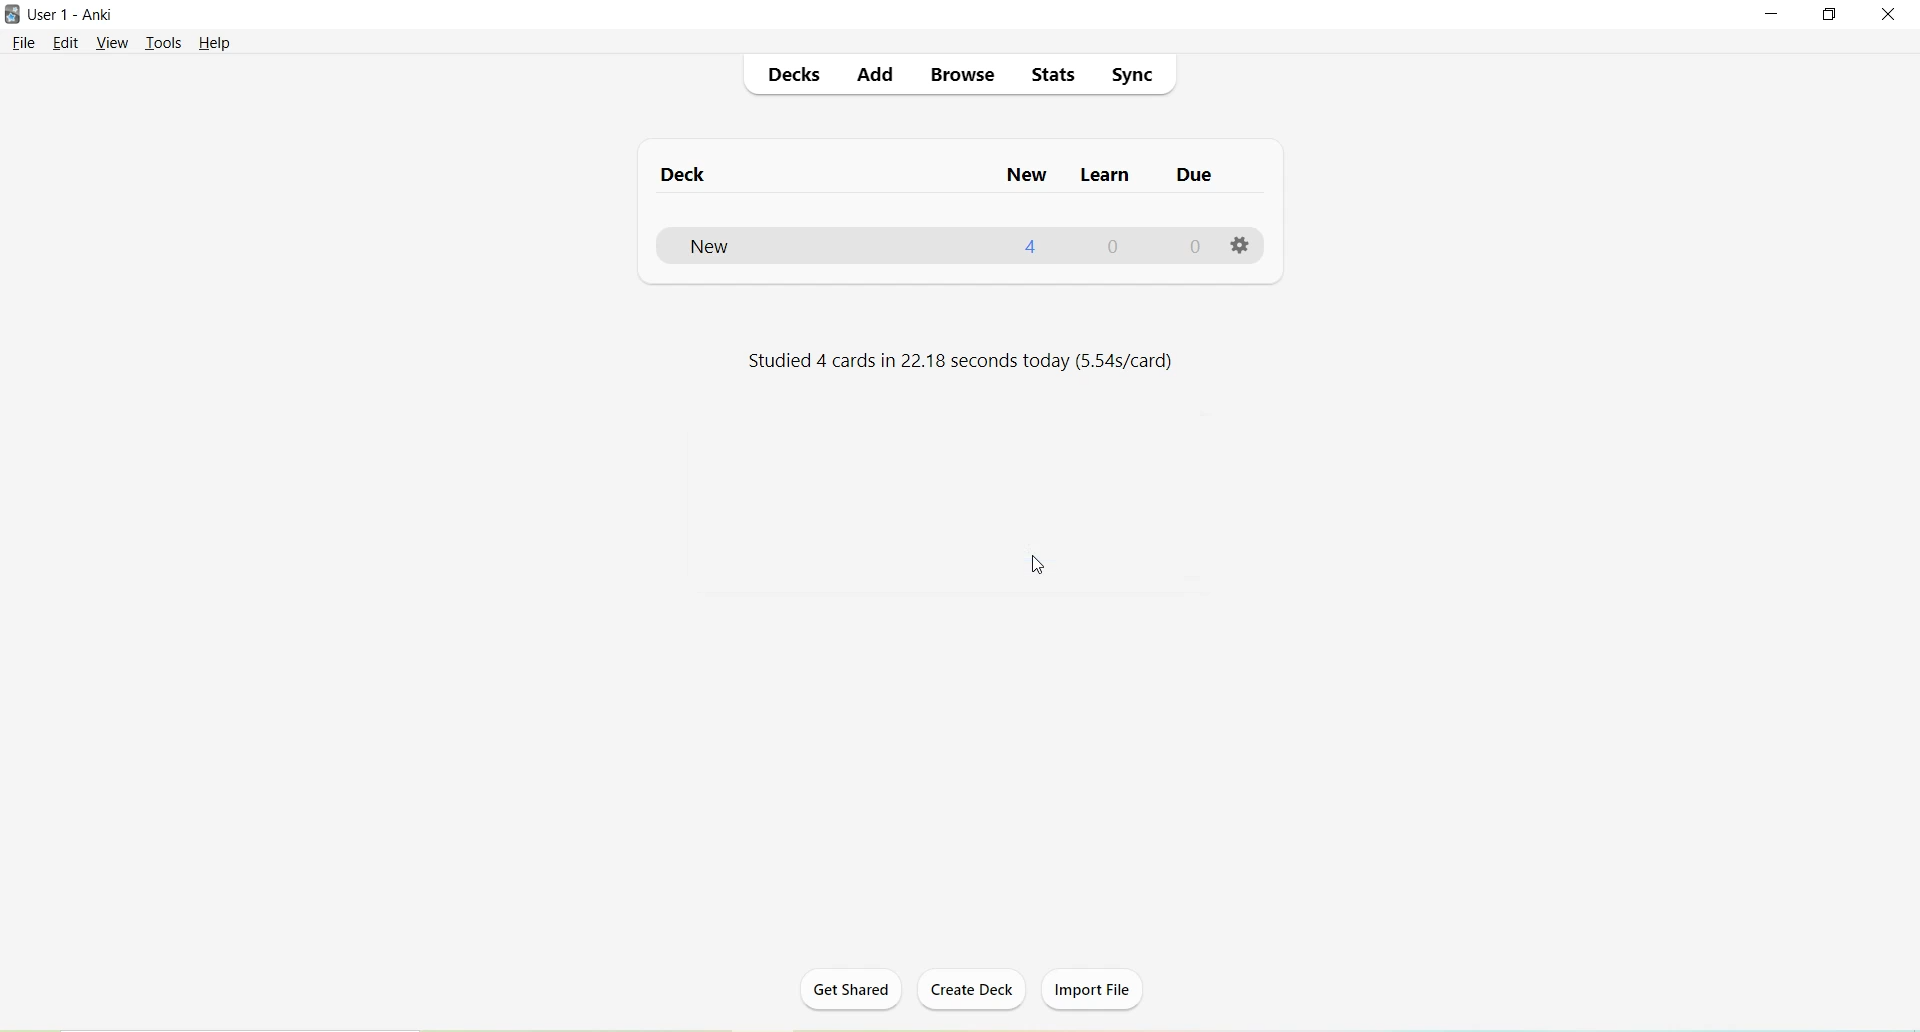 Image resolution: width=1920 pixels, height=1032 pixels. Describe the element at coordinates (847, 995) in the screenshot. I see `Get Shared` at that location.